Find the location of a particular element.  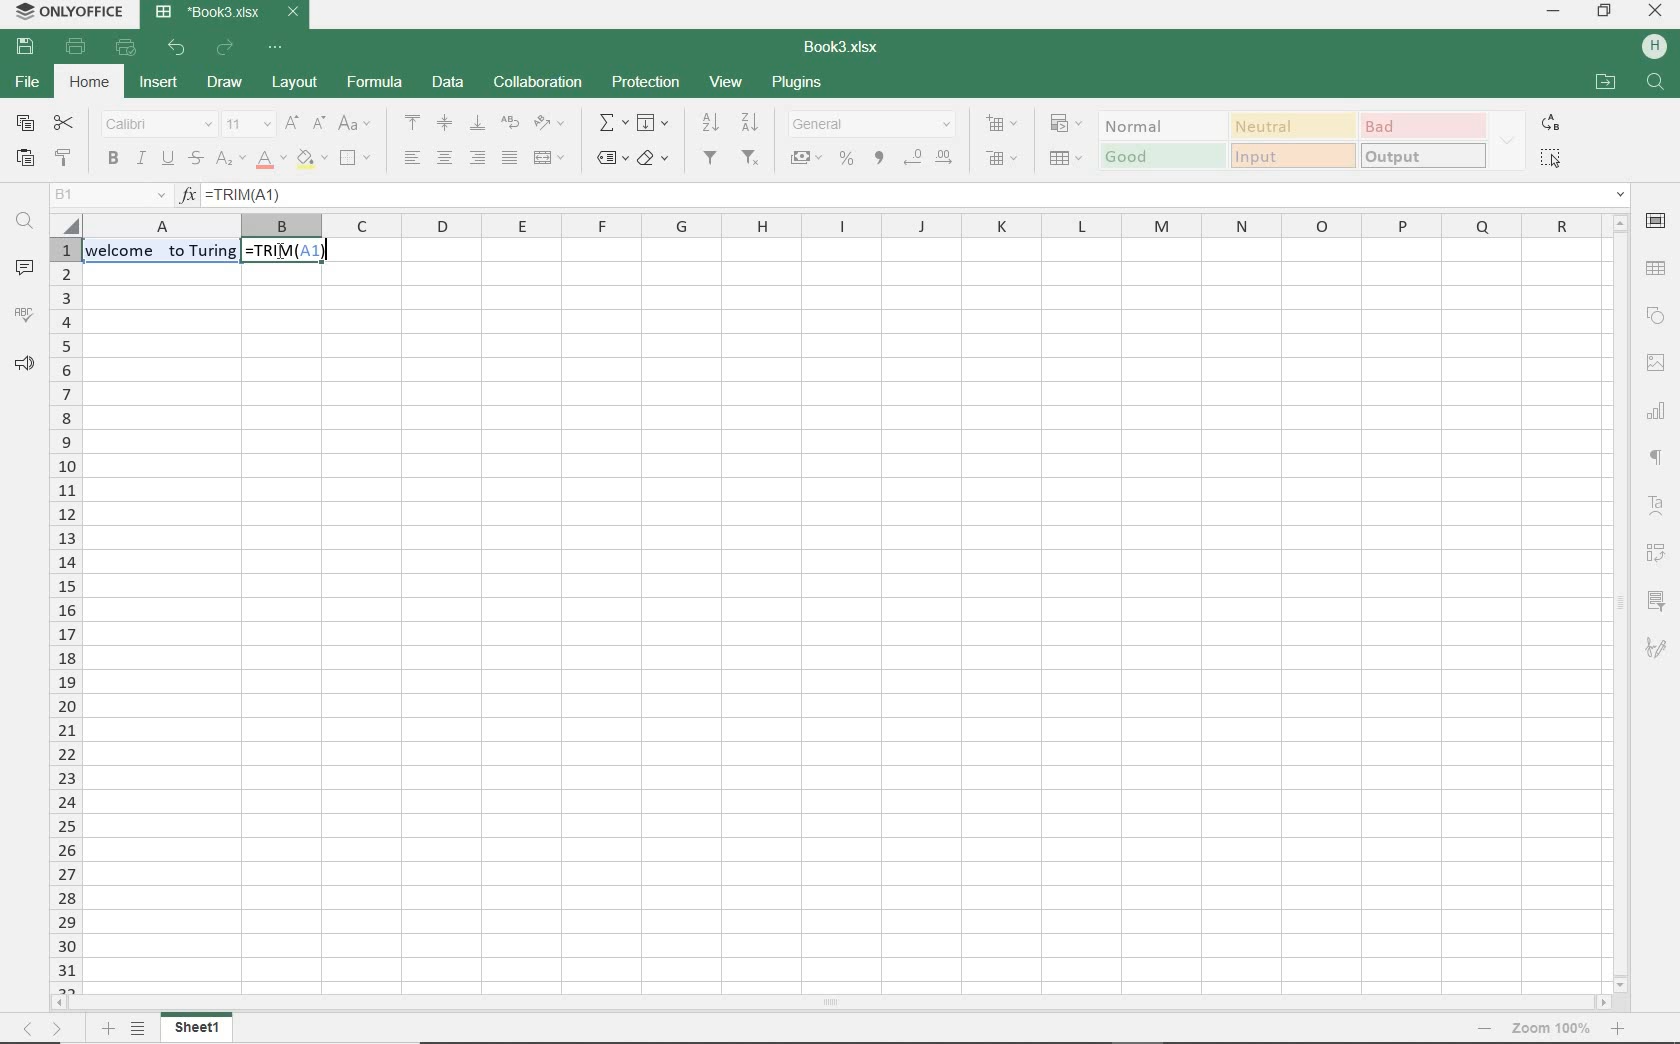

pivot table is located at coordinates (1659, 555).